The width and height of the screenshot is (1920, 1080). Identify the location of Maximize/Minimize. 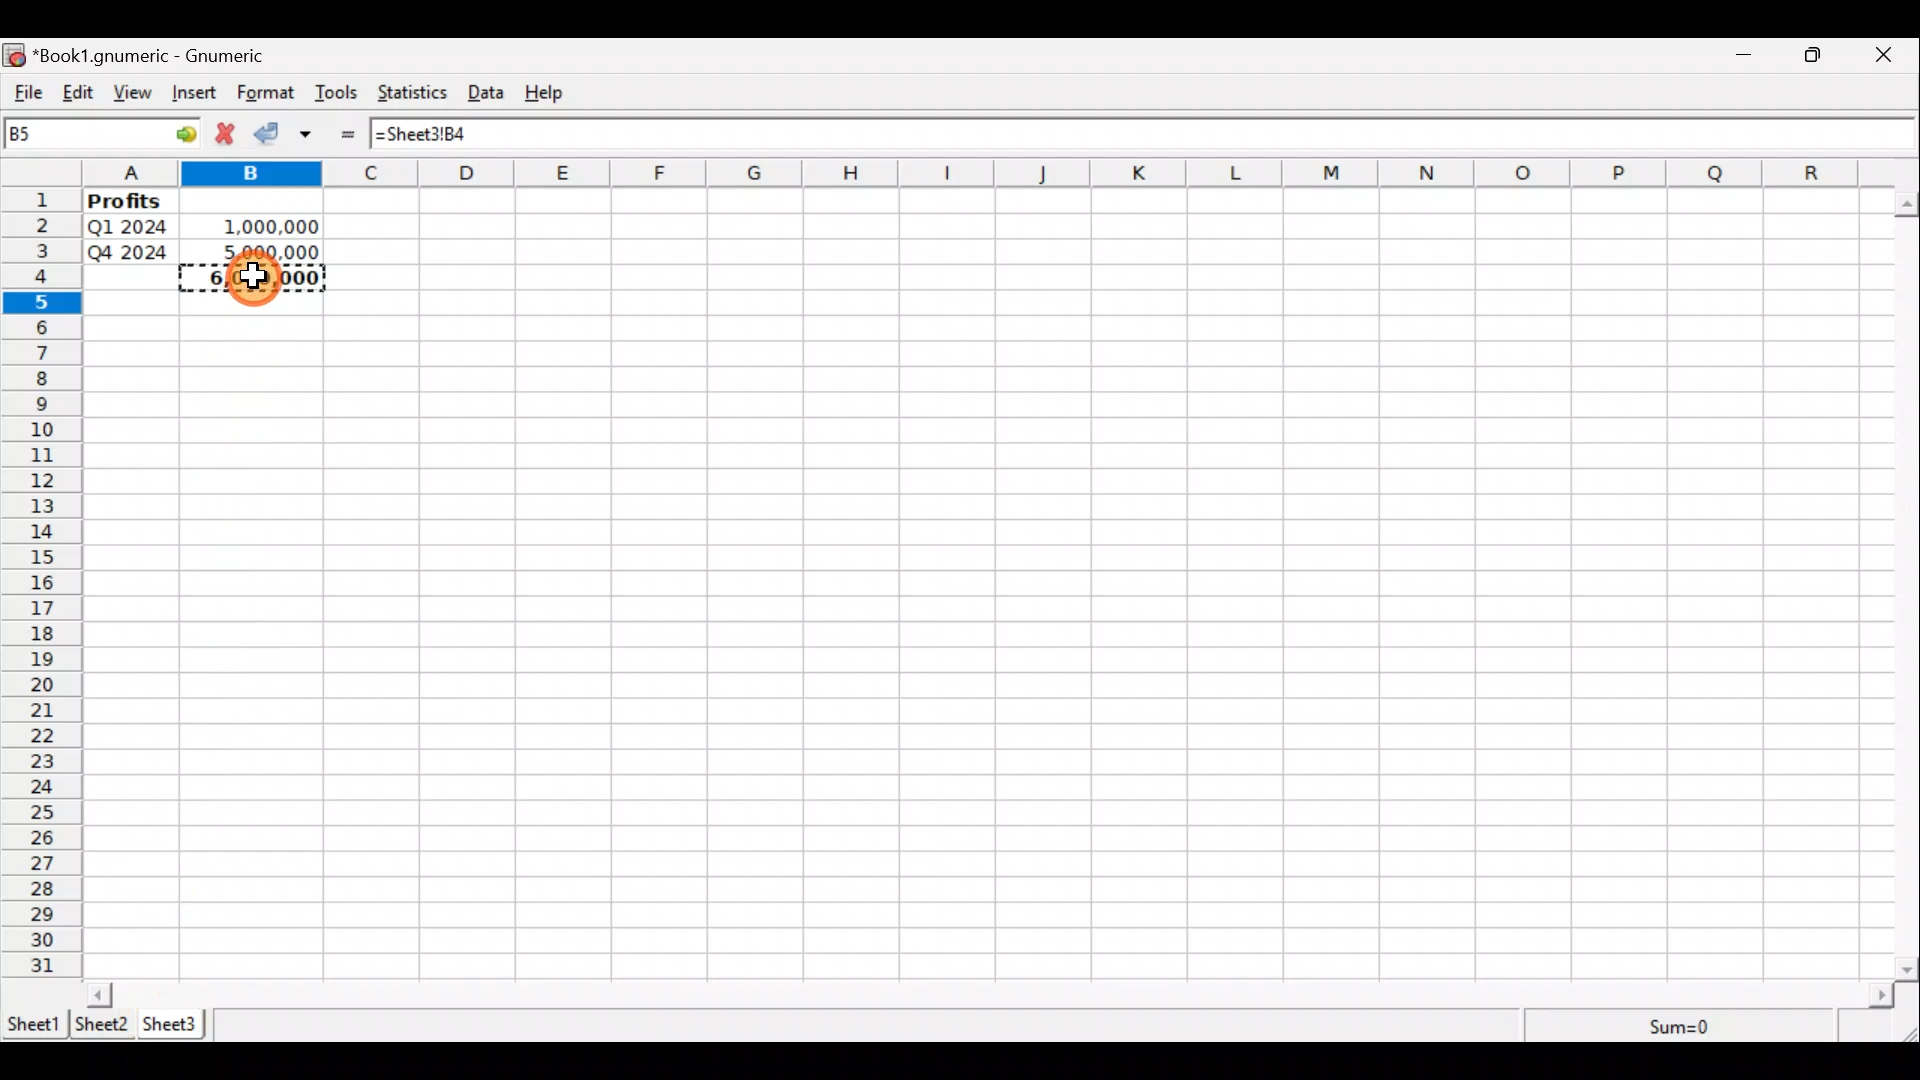
(1819, 55).